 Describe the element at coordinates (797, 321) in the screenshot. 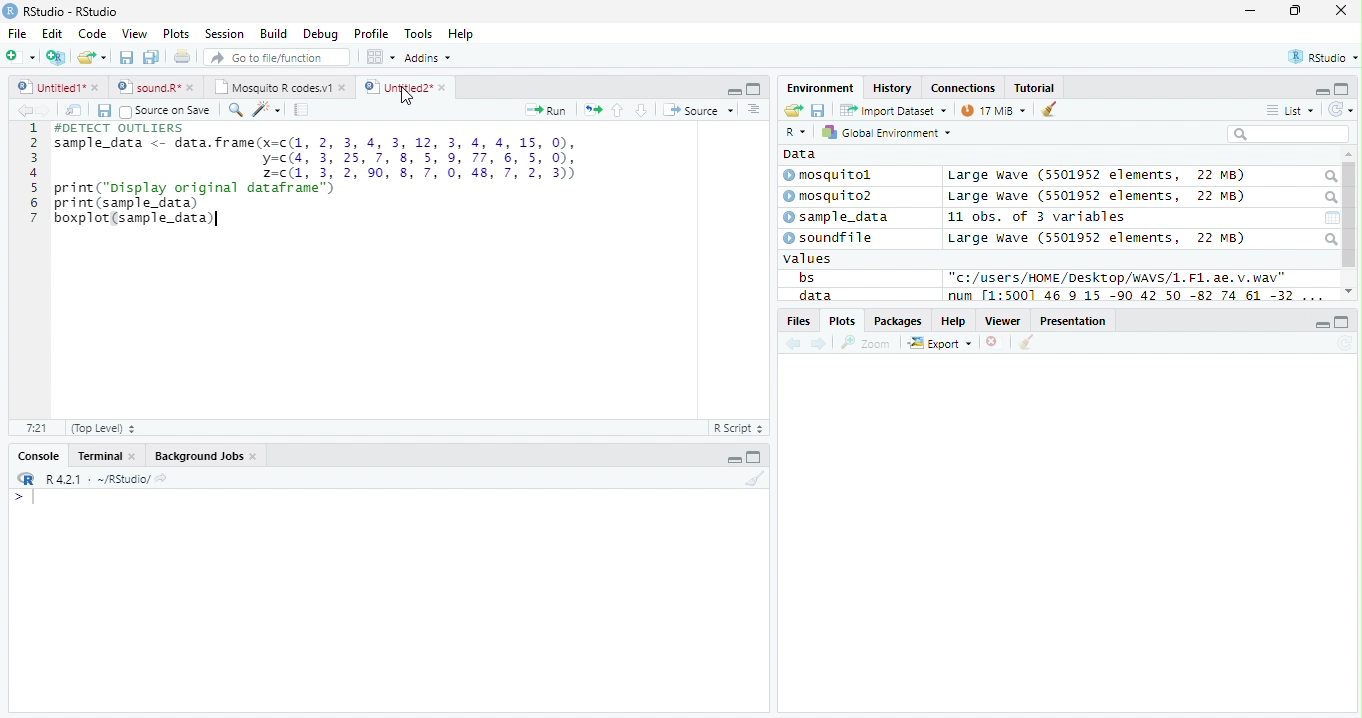

I see `Files` at that location.